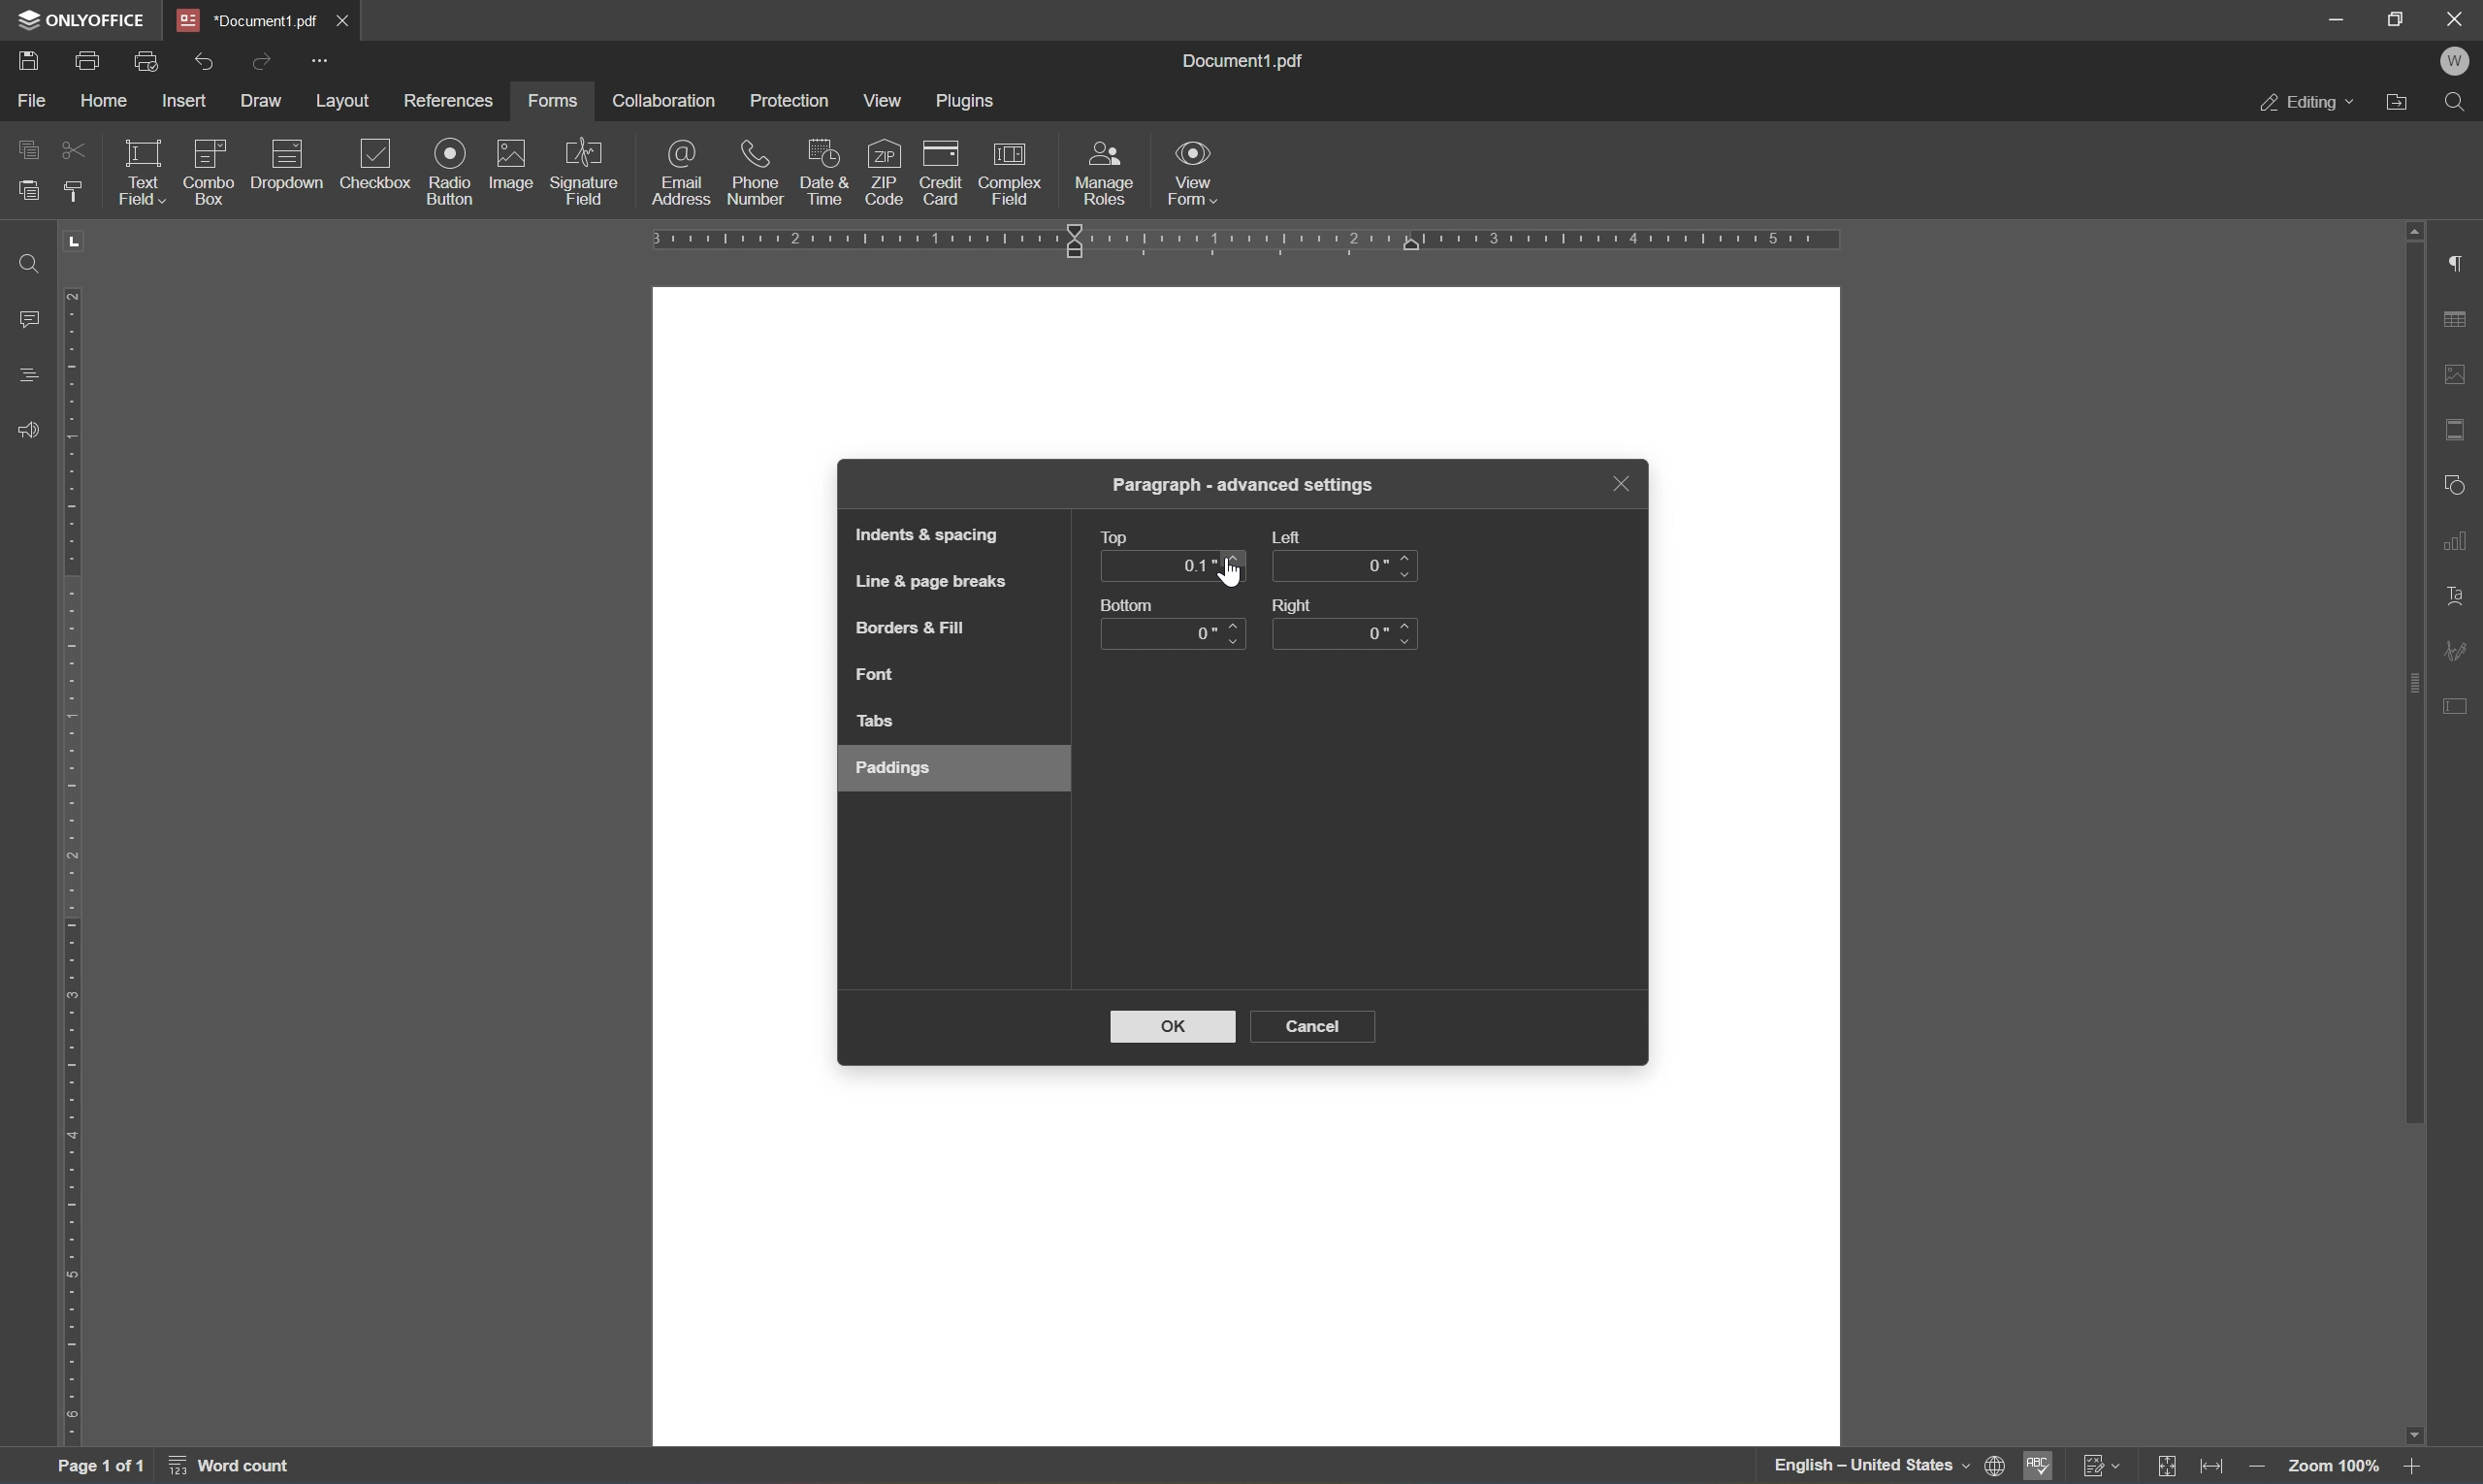 The width and height of the screenshot is (2483, 1484). Describe the element at coordinates (207, 58) in the screenshot. I see `undo` at that location.